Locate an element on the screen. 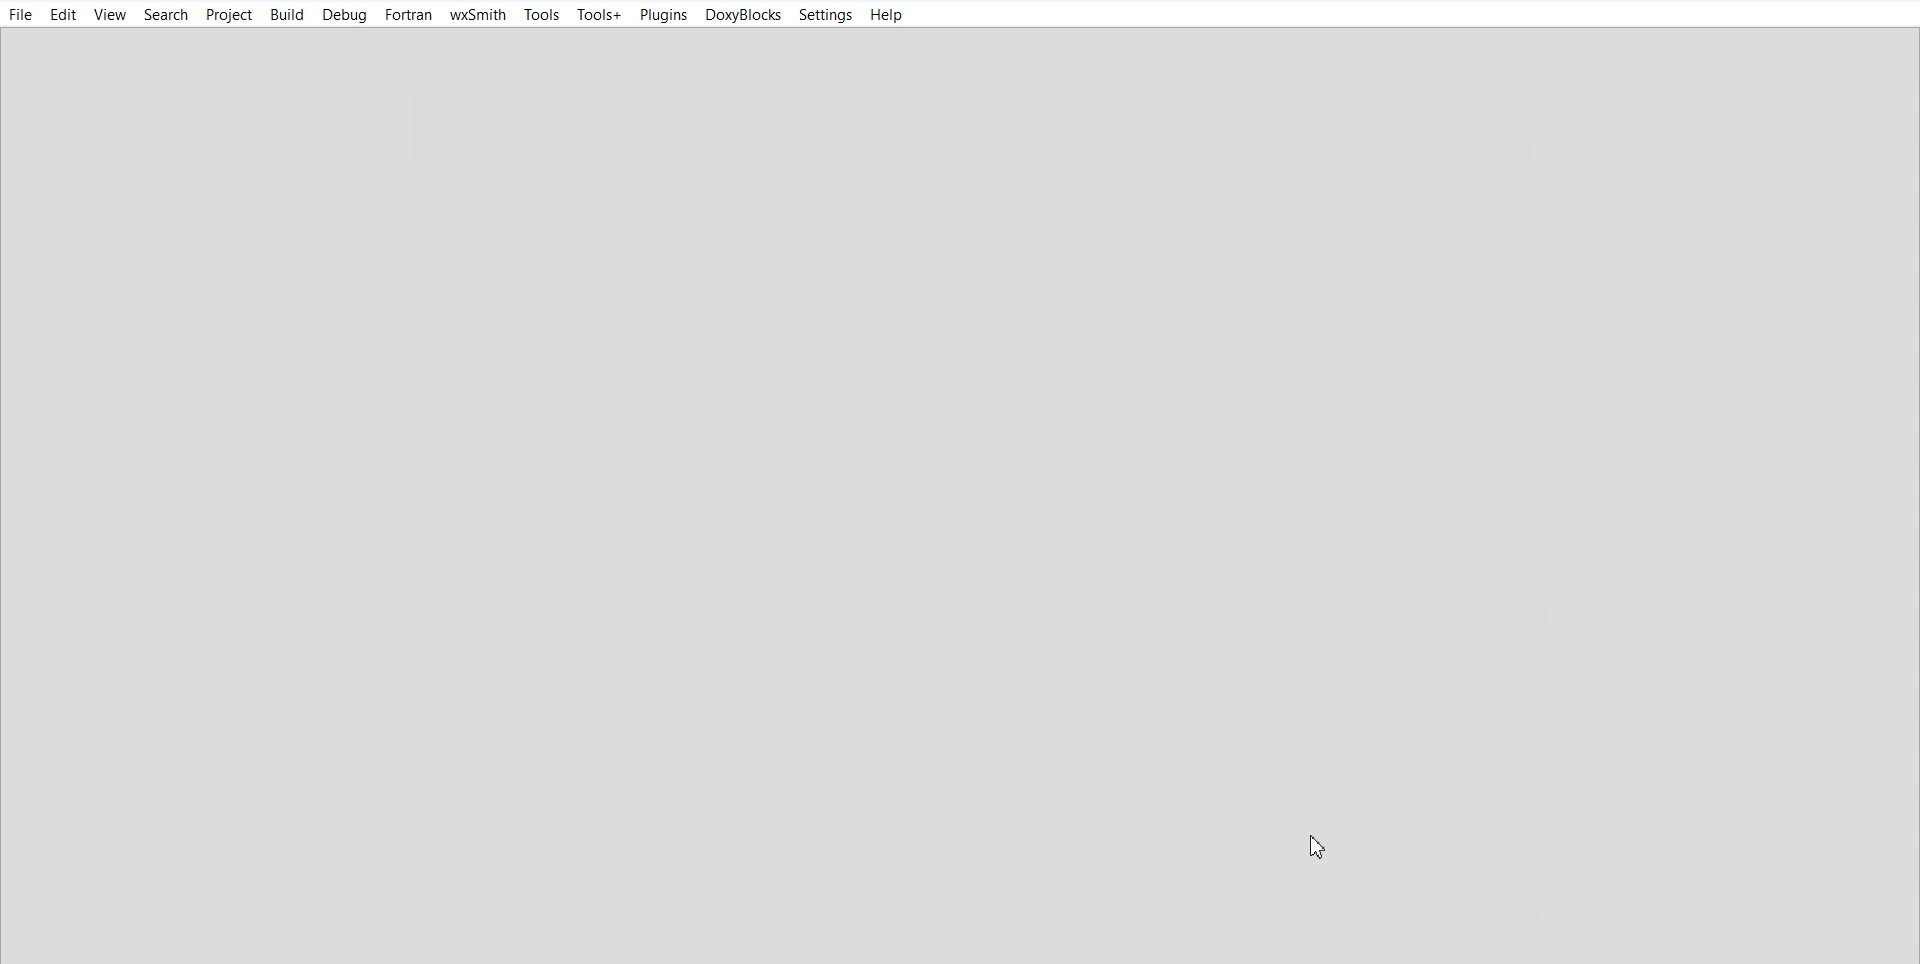 The width and height of the screenshot is (1920, 964). Project is located at coordinates (230, 15).